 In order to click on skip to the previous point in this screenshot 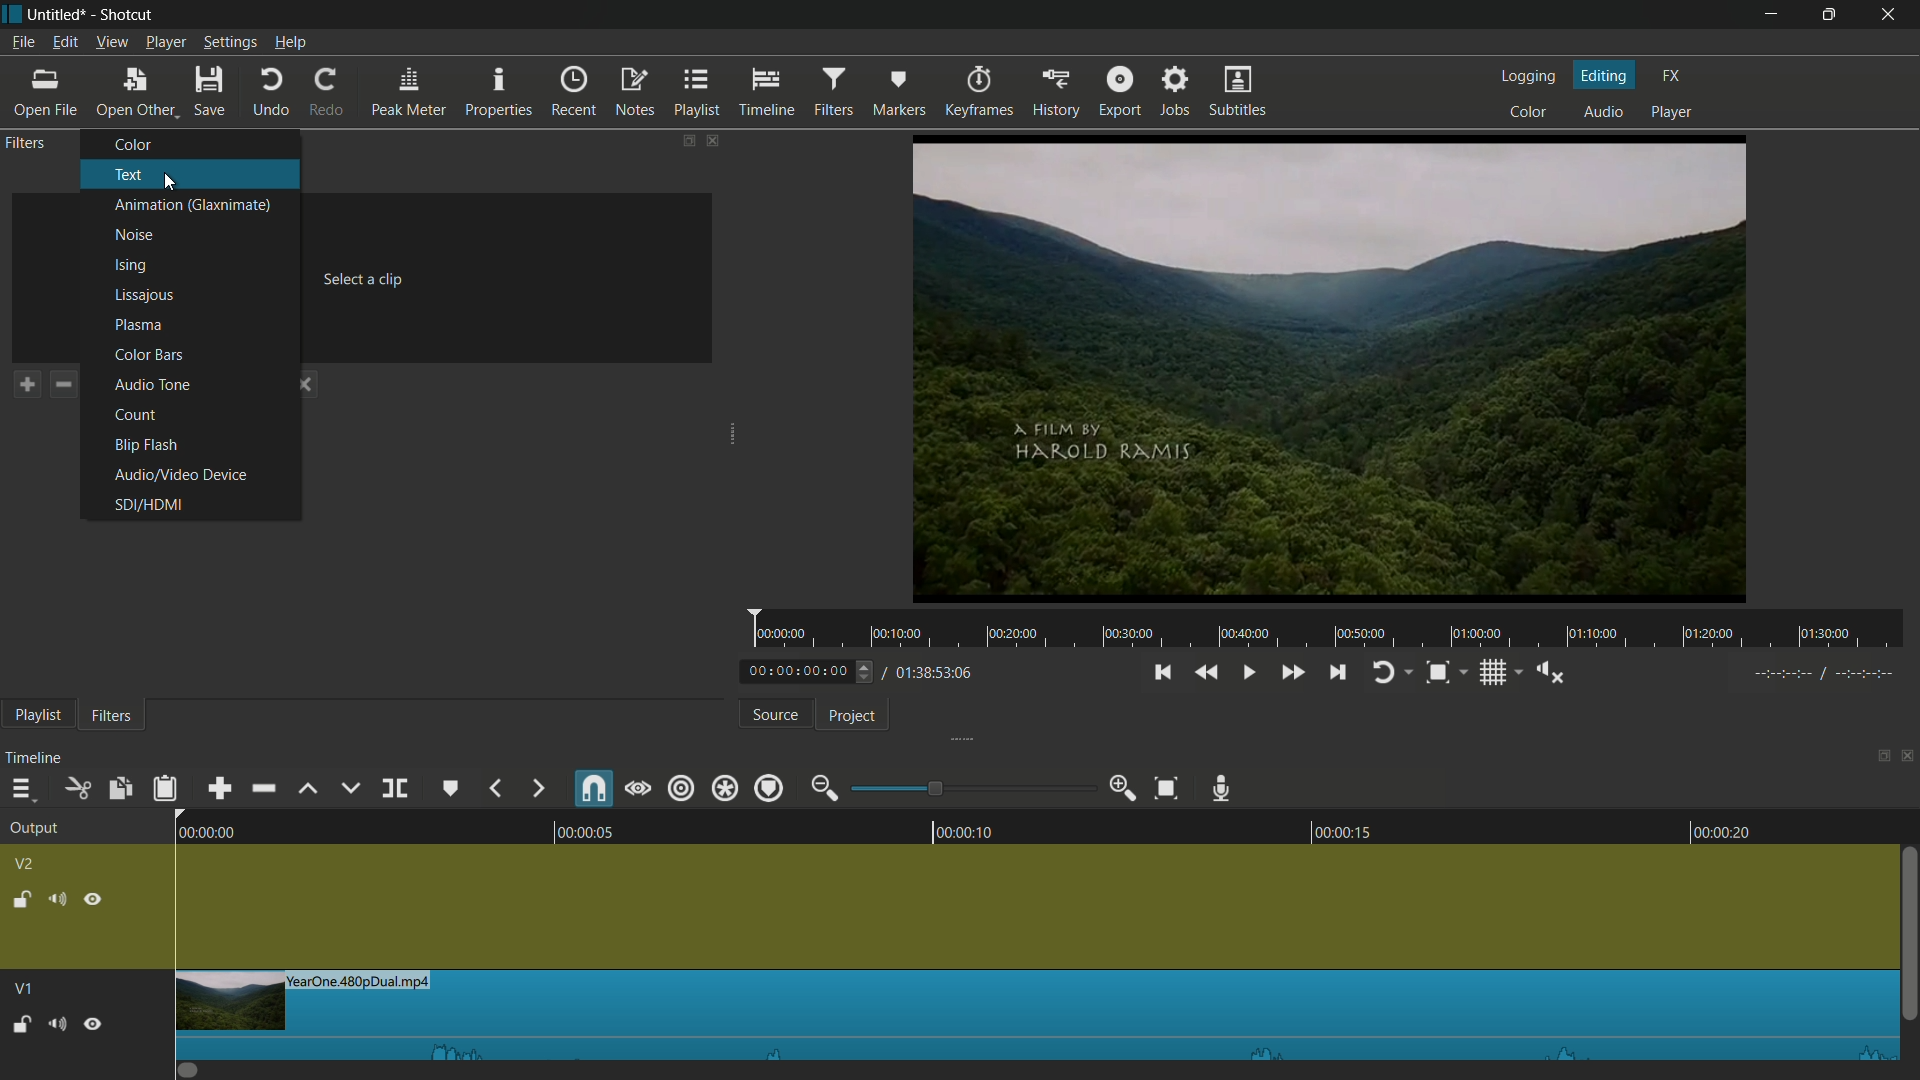, I will do `click(1166, 670)`.